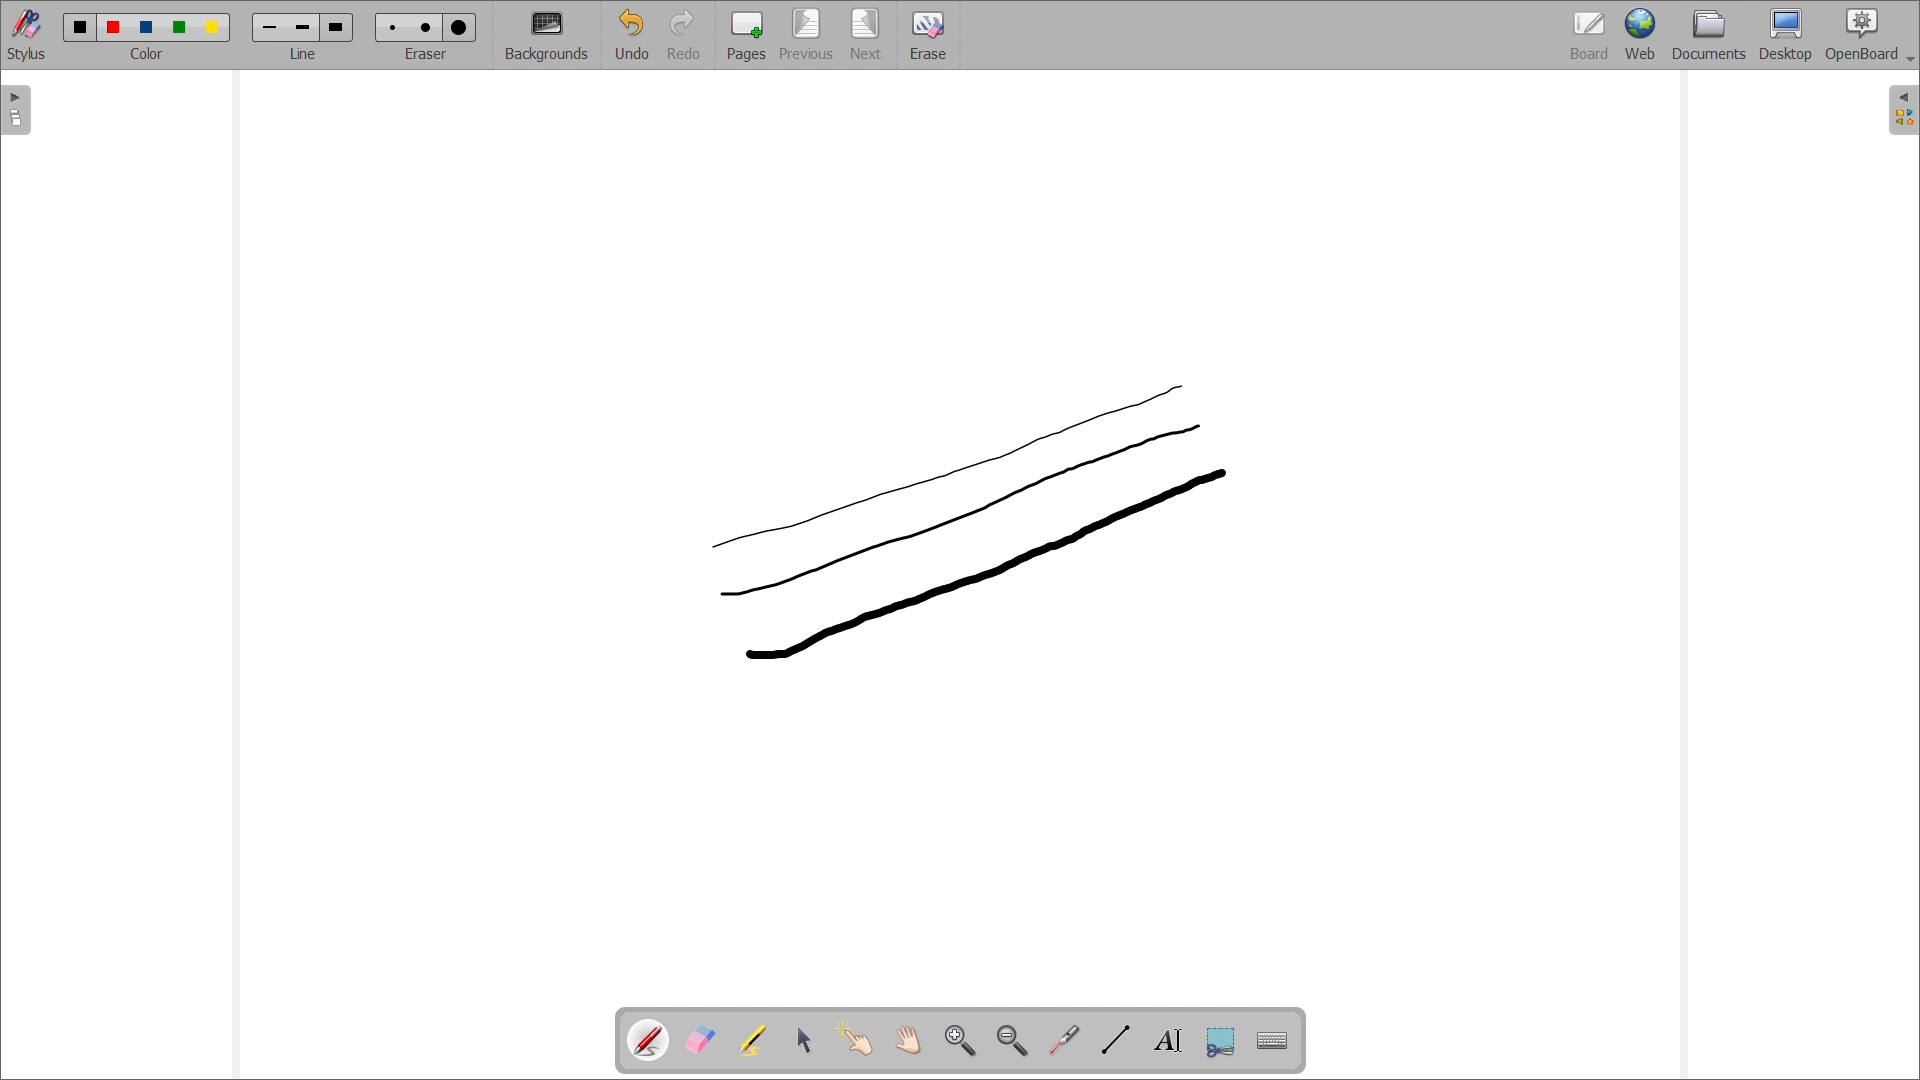  Describe the element at coordinates (1588, 35) in the screenshot. I see `board` at that location.